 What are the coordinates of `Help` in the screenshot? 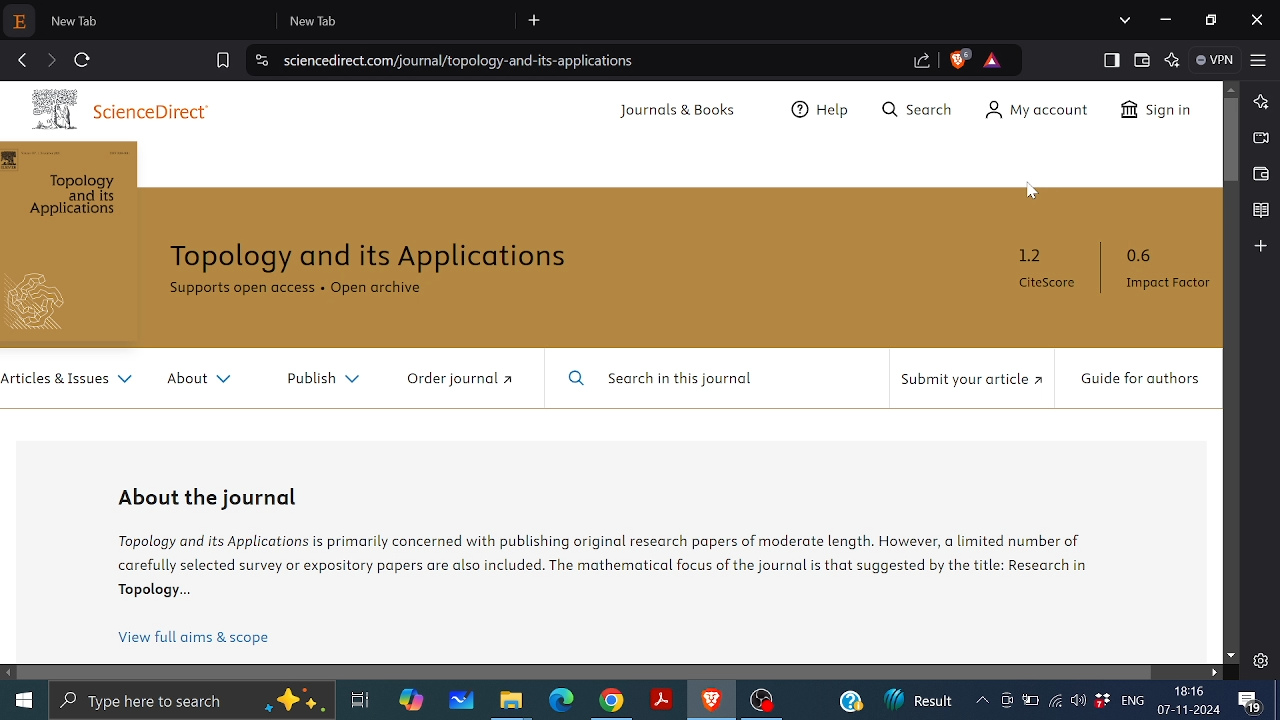 It's located at (823, 112).